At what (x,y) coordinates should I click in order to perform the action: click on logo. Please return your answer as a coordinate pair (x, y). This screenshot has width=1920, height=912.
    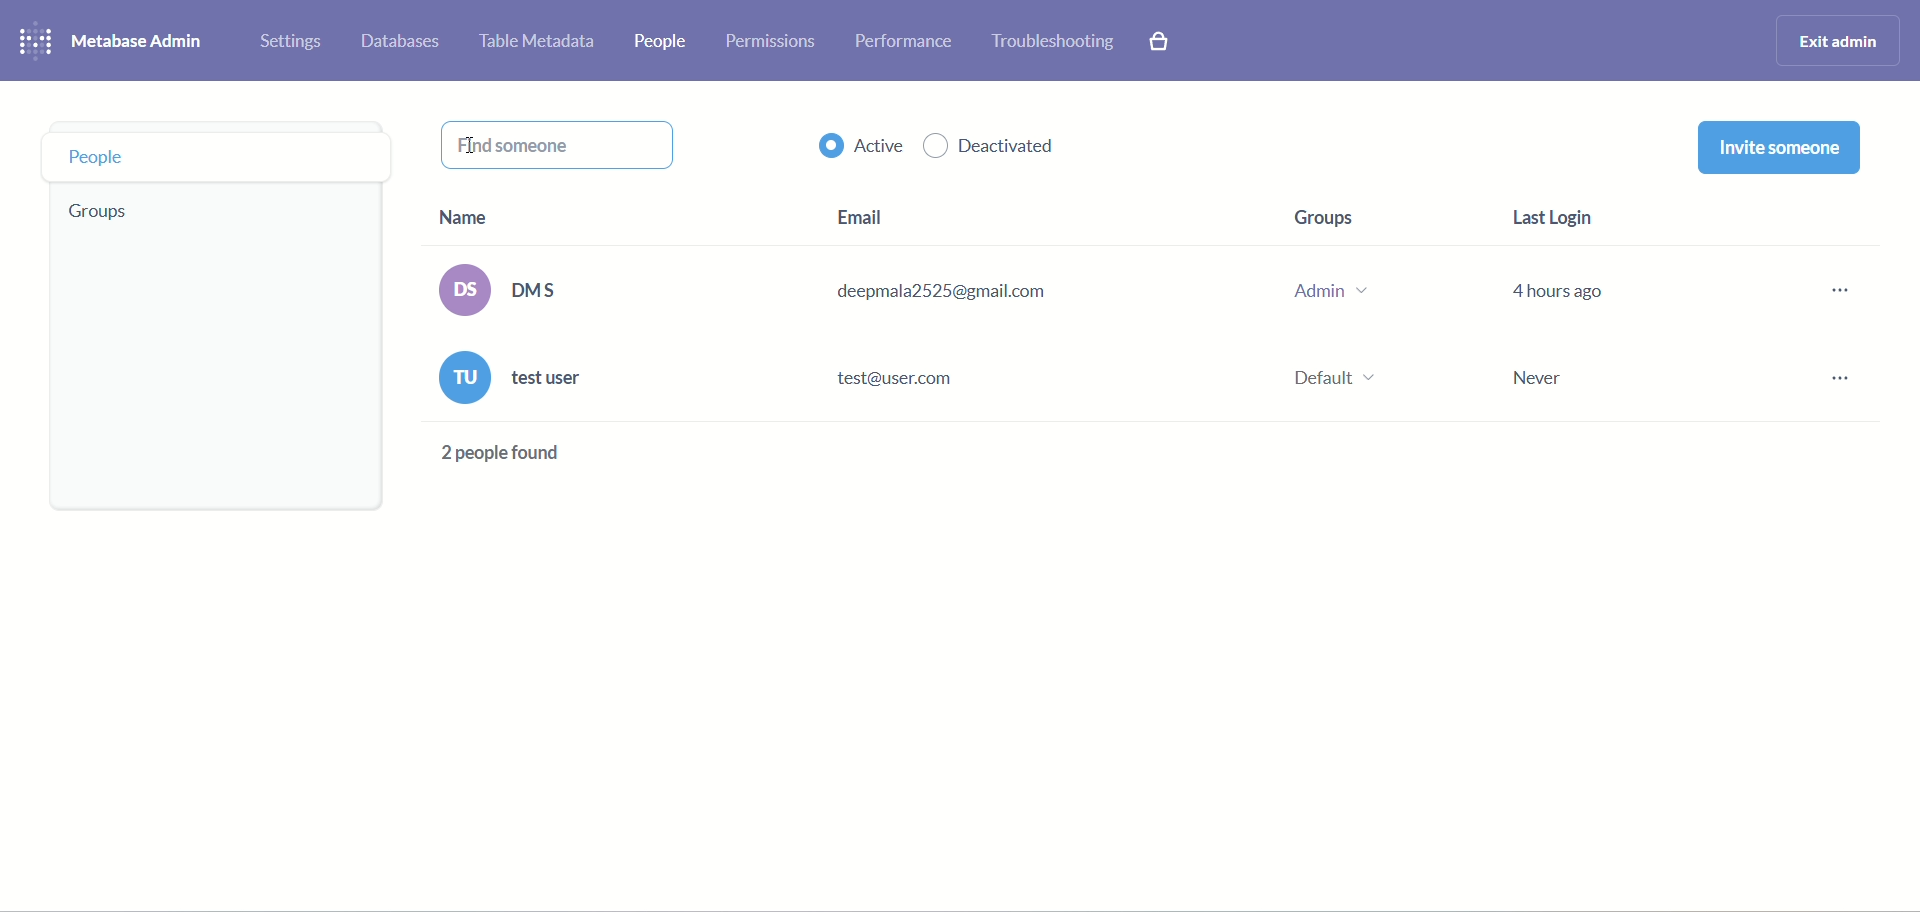
    Looking at the image, I should click on (34, 43).